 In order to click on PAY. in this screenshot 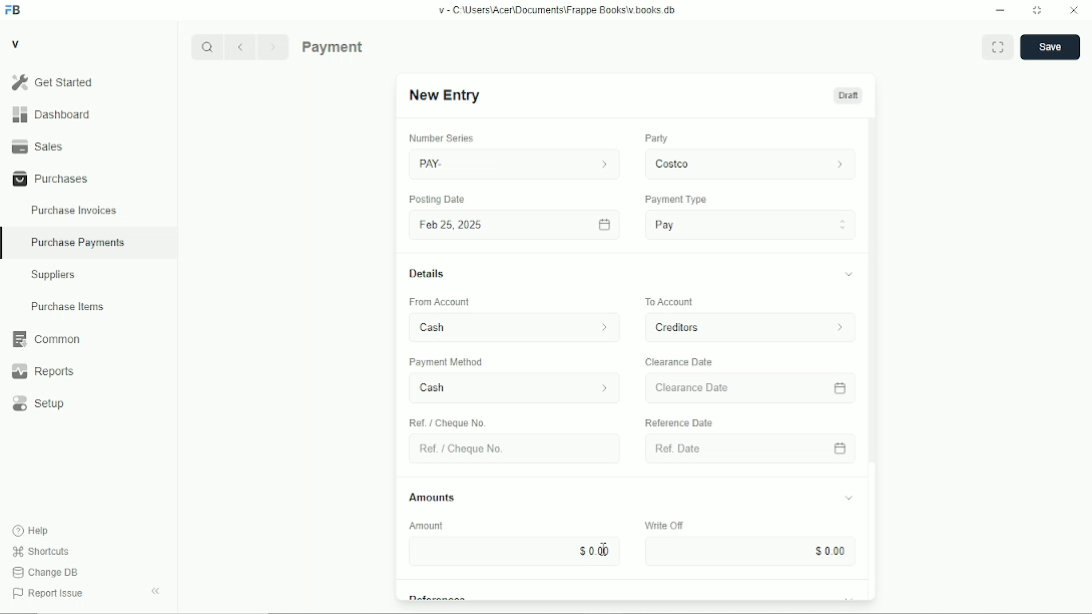, I will do `click(515, 161)`.